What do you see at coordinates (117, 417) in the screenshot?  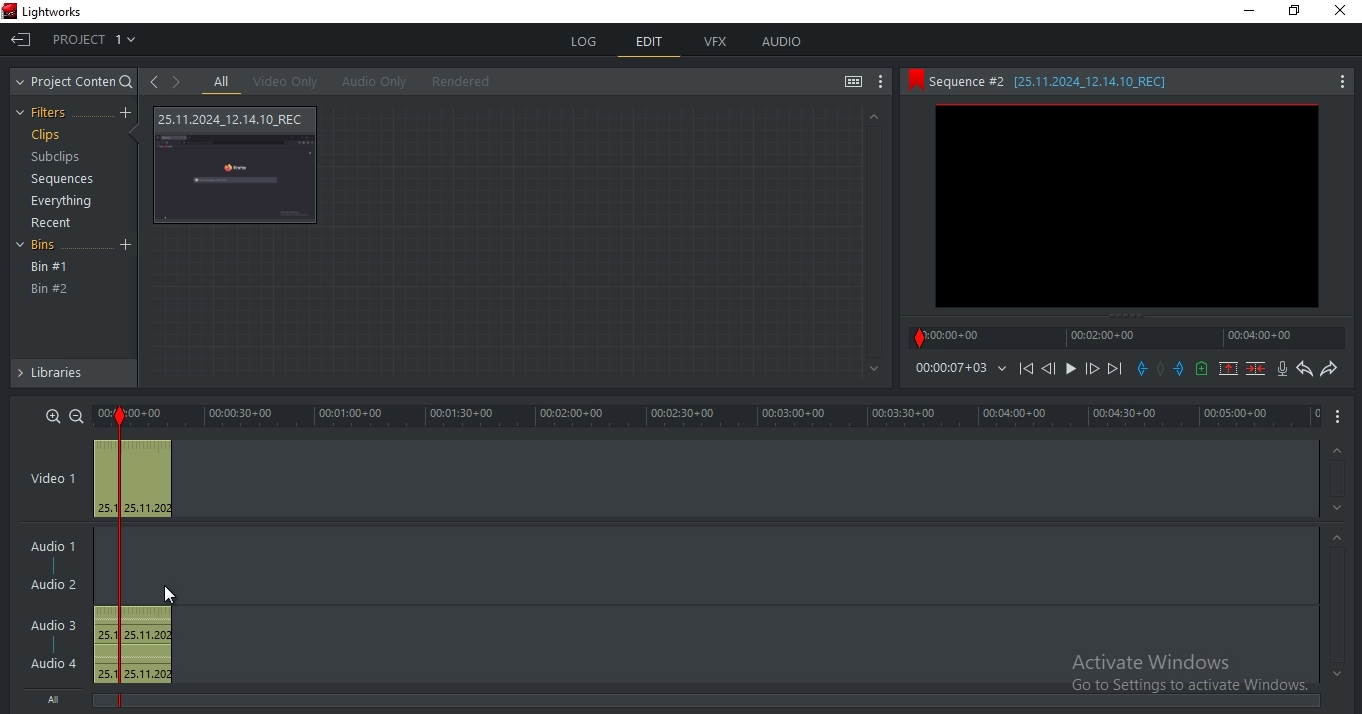 I see `mark` at bounding box center [117, 417].